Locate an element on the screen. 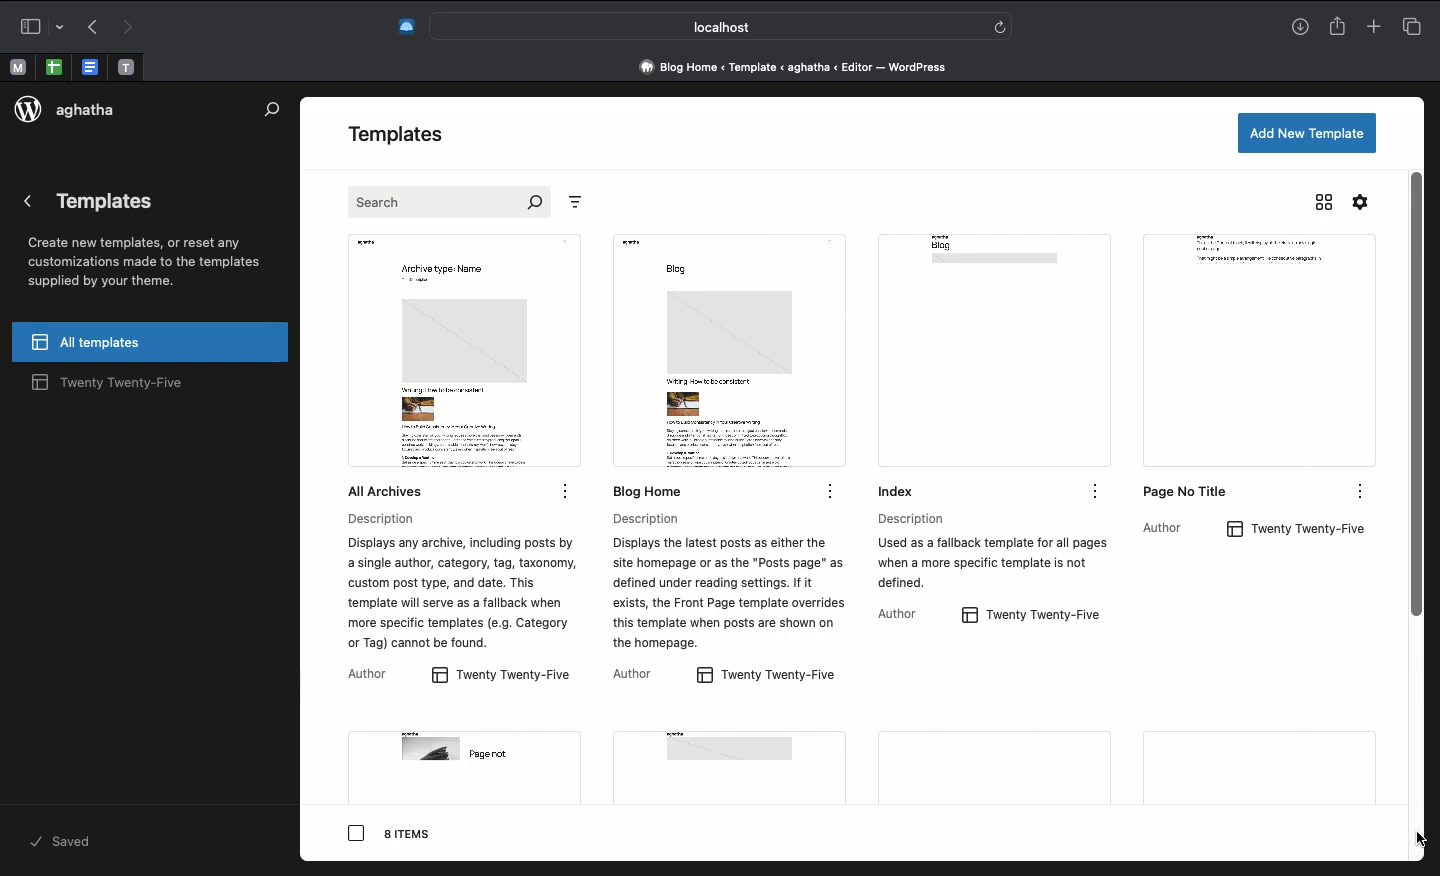  logo is located at coordinates (26, 109).